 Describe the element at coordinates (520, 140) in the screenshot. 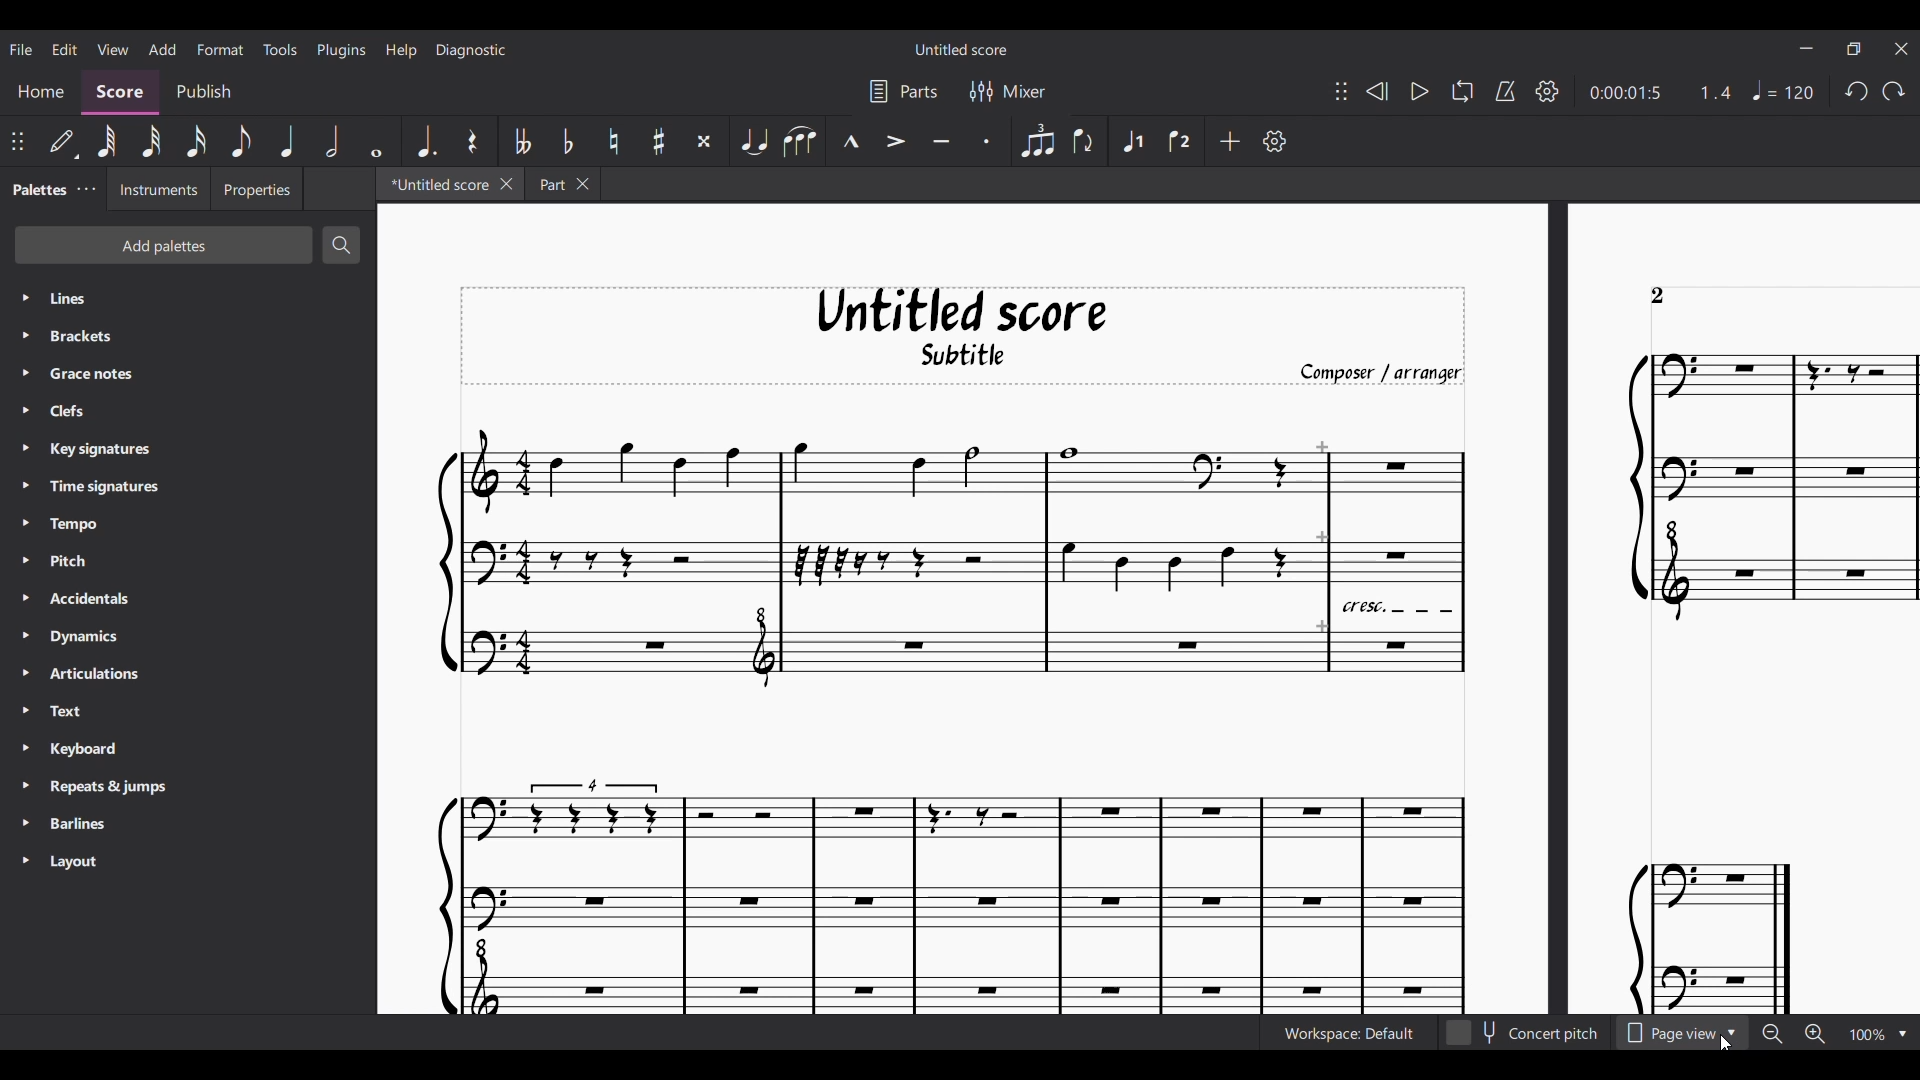

I see `Toggle double flat` at that location.